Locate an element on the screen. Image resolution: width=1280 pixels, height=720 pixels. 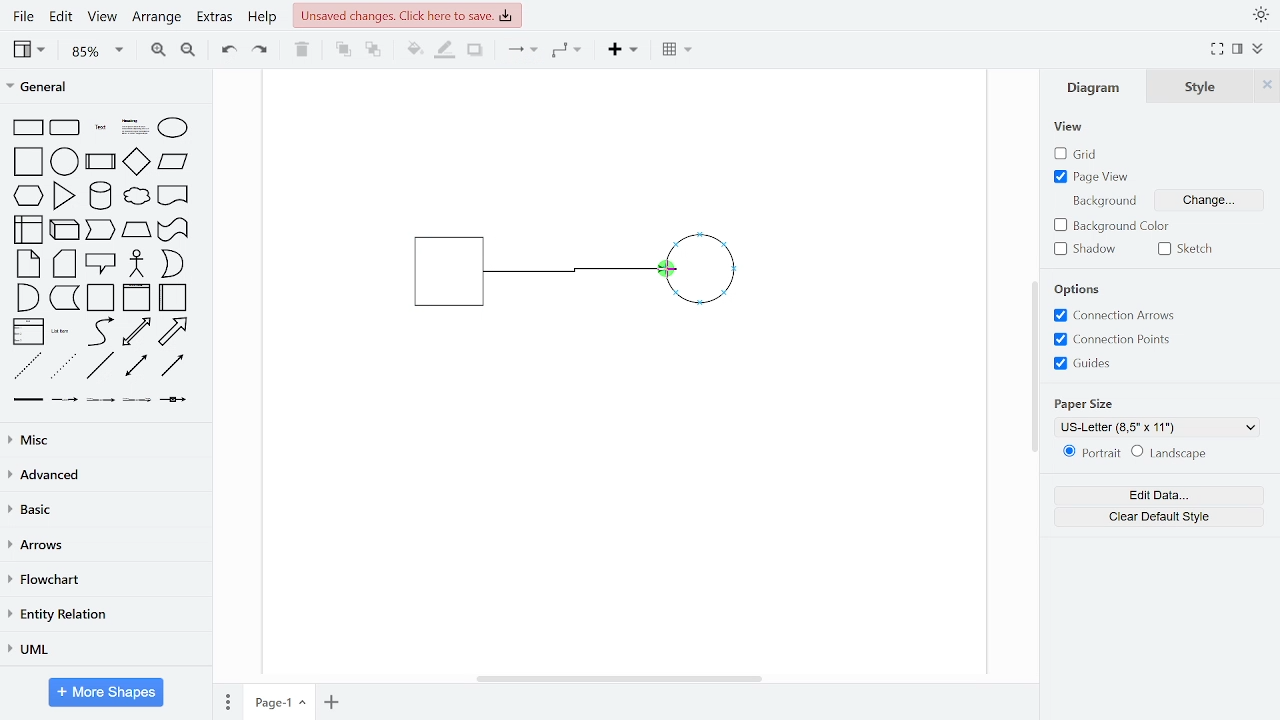
waypoints is located at coordinates (572, 50).